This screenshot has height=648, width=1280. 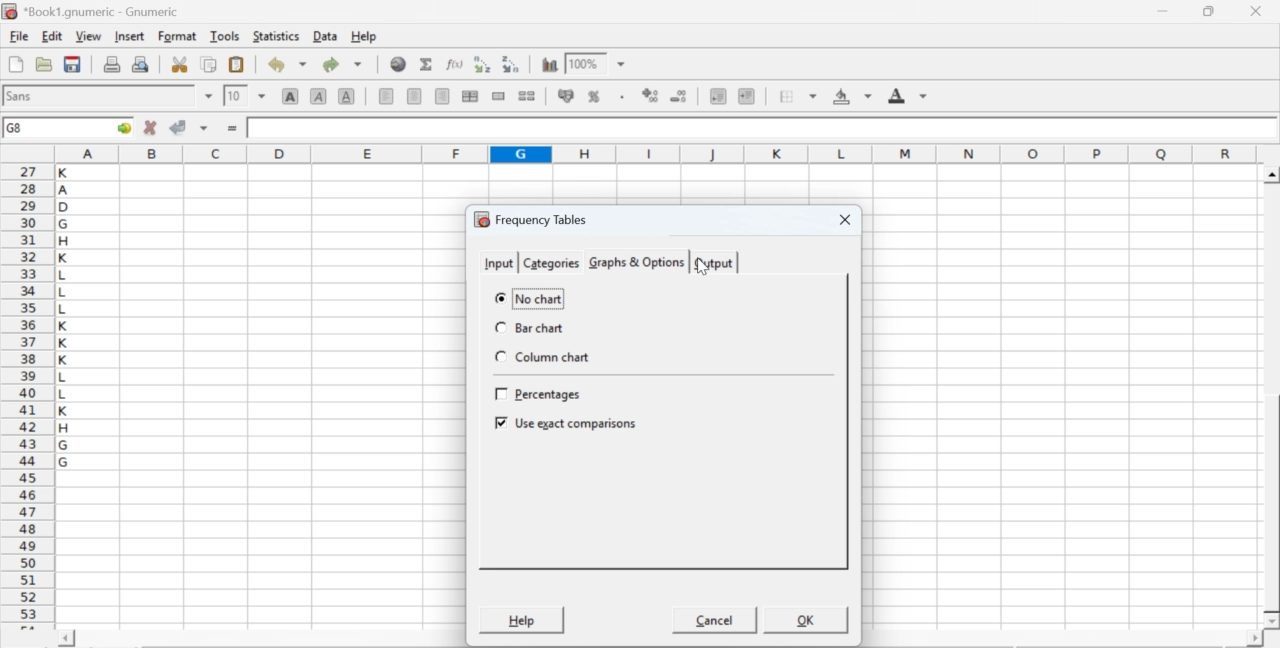 I want to click on decrease indent, so click(x=718, y=95).